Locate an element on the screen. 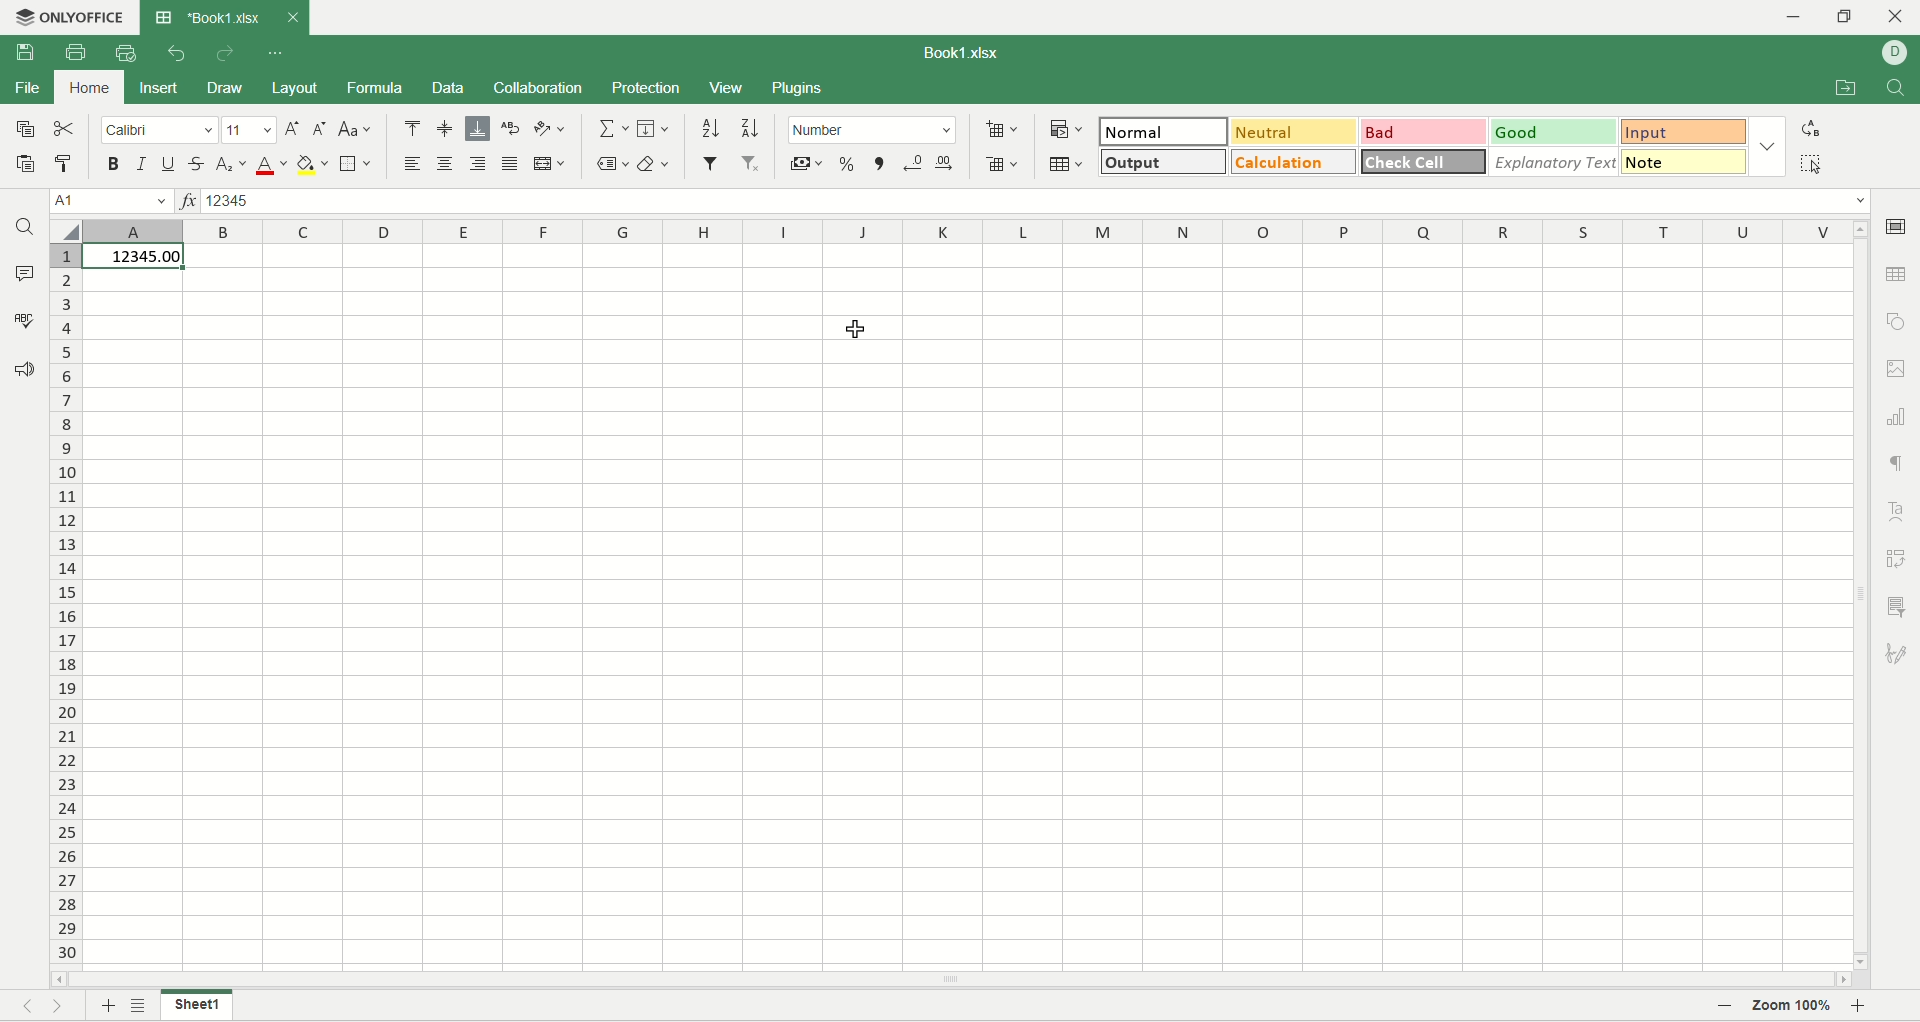  cell settings is located at coordinates (1896, 230).